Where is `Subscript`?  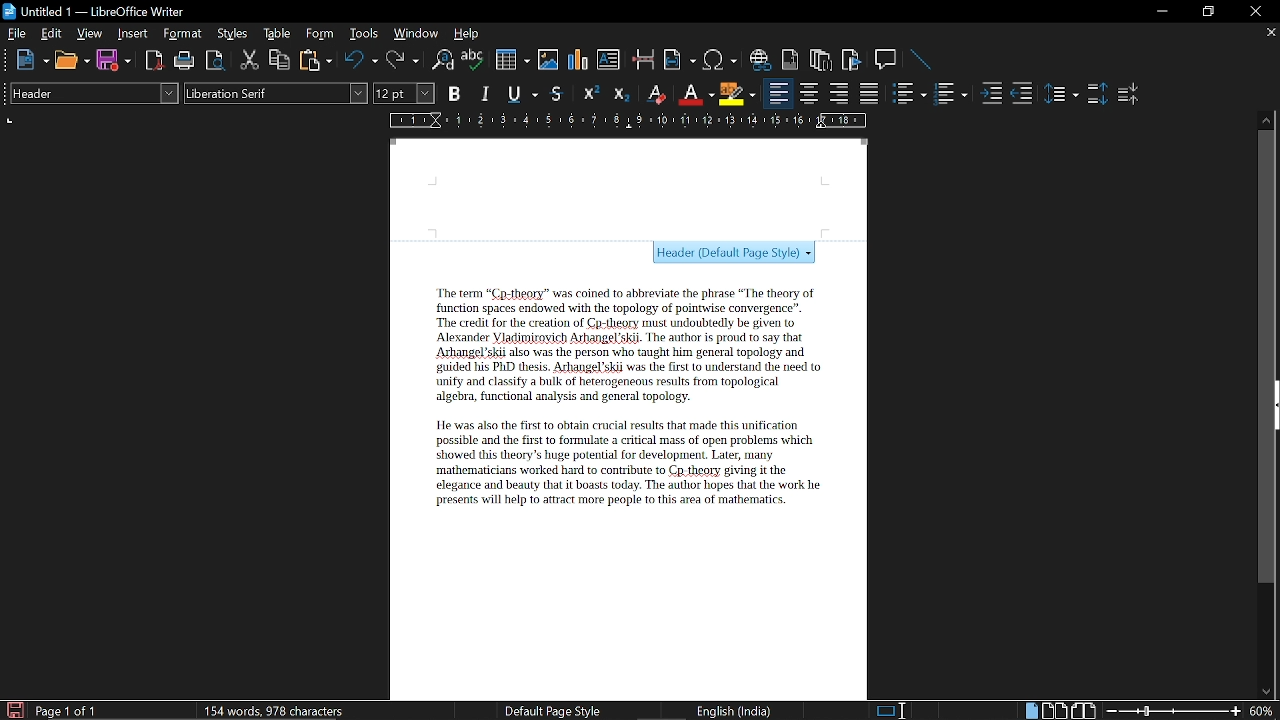 Subscript is located at coordinates (620, 94).